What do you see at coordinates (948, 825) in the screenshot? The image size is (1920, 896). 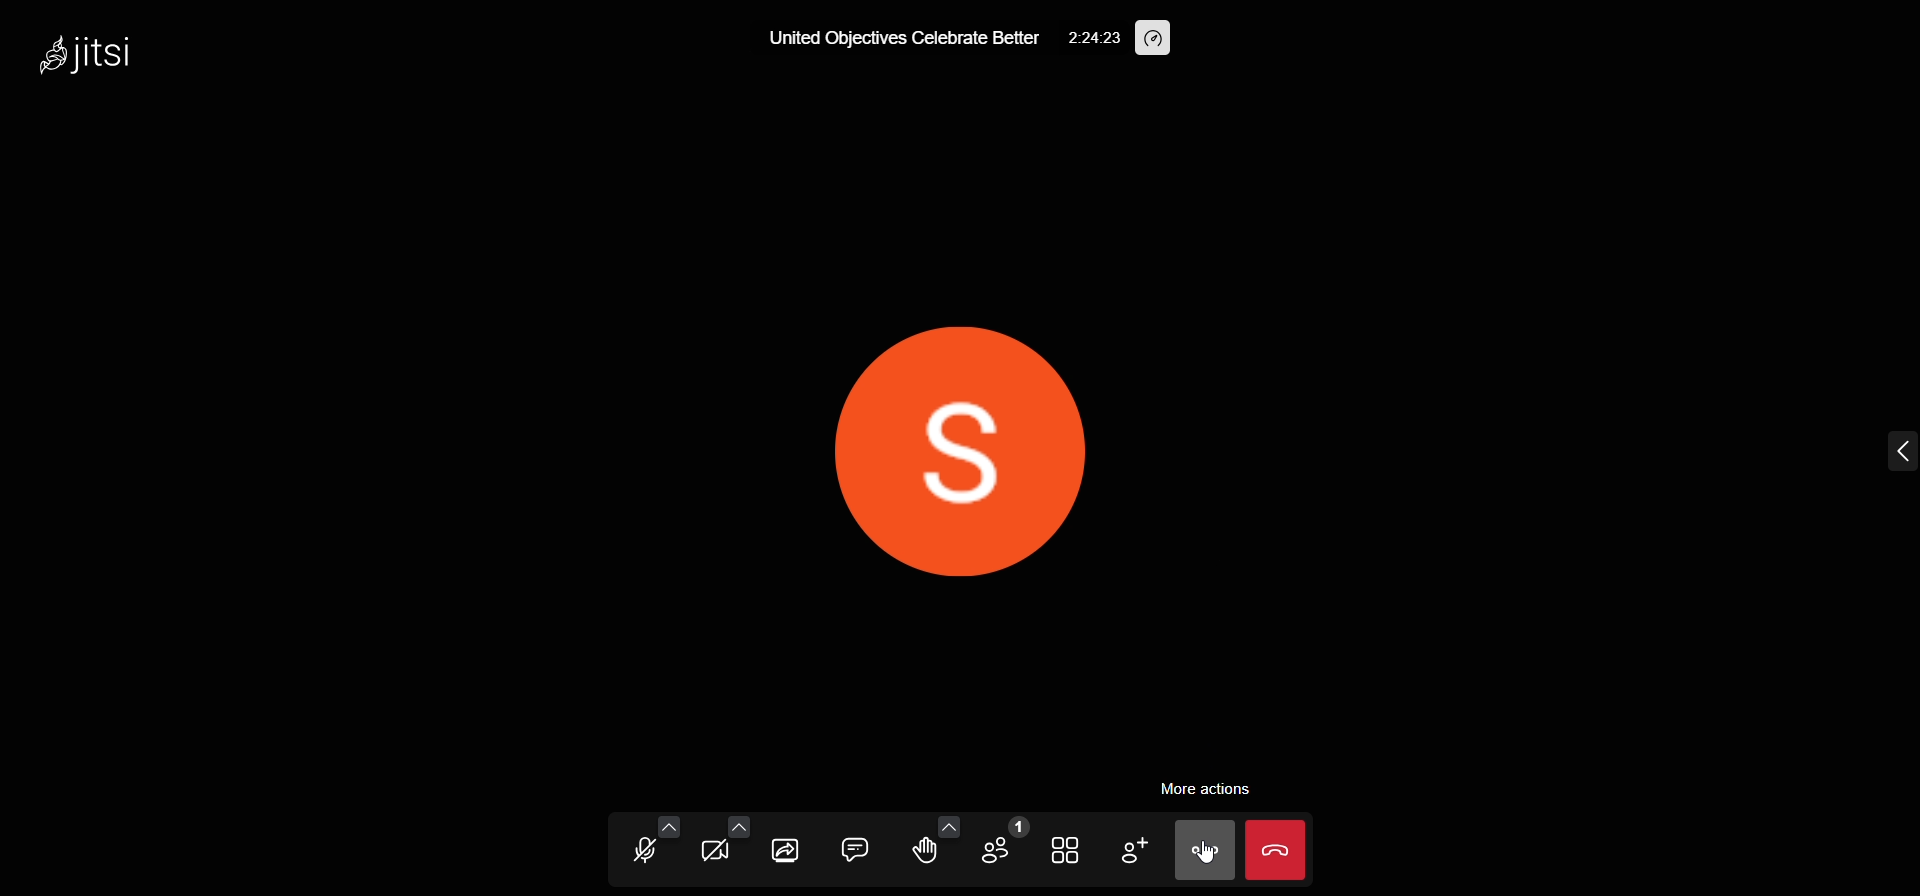 I see `more emoji` at bounding box center [948, 825].